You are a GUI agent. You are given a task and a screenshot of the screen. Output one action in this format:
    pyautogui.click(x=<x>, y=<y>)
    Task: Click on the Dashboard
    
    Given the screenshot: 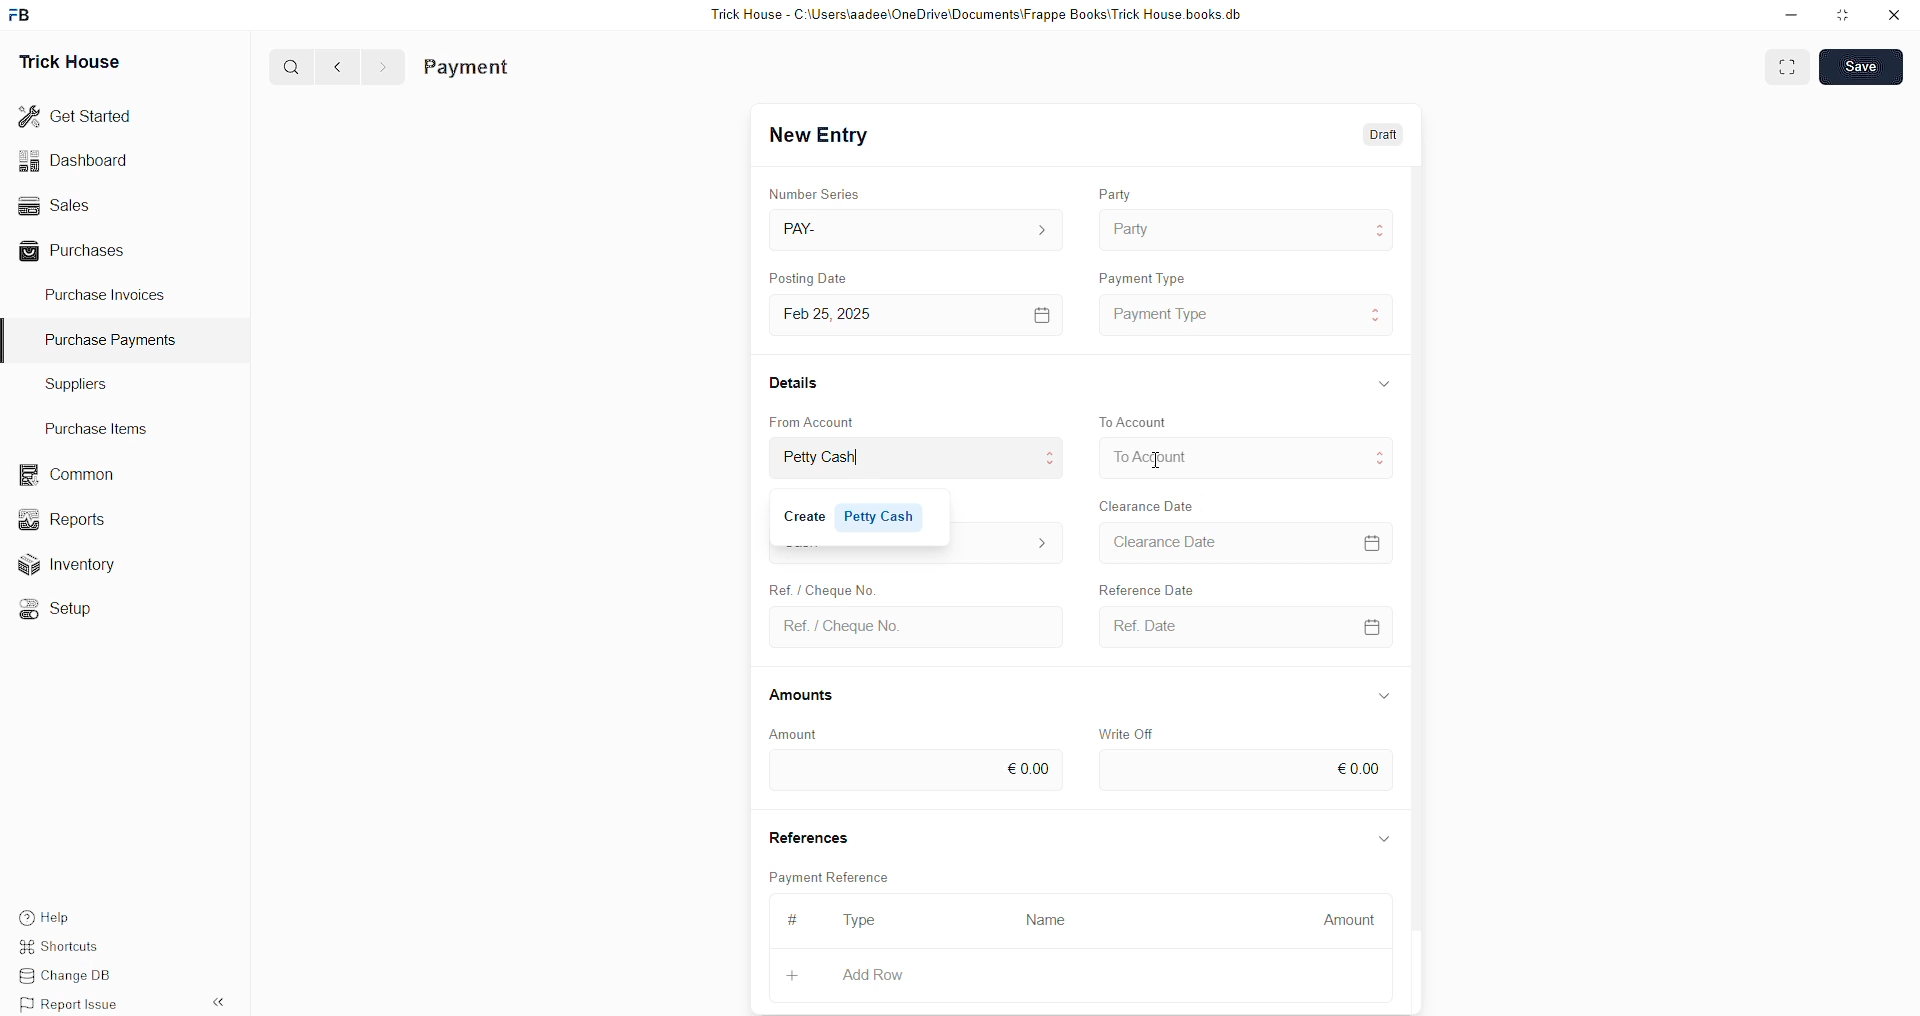 What is the action you would take?
    pyautogui.click(x=78, y=160)
    